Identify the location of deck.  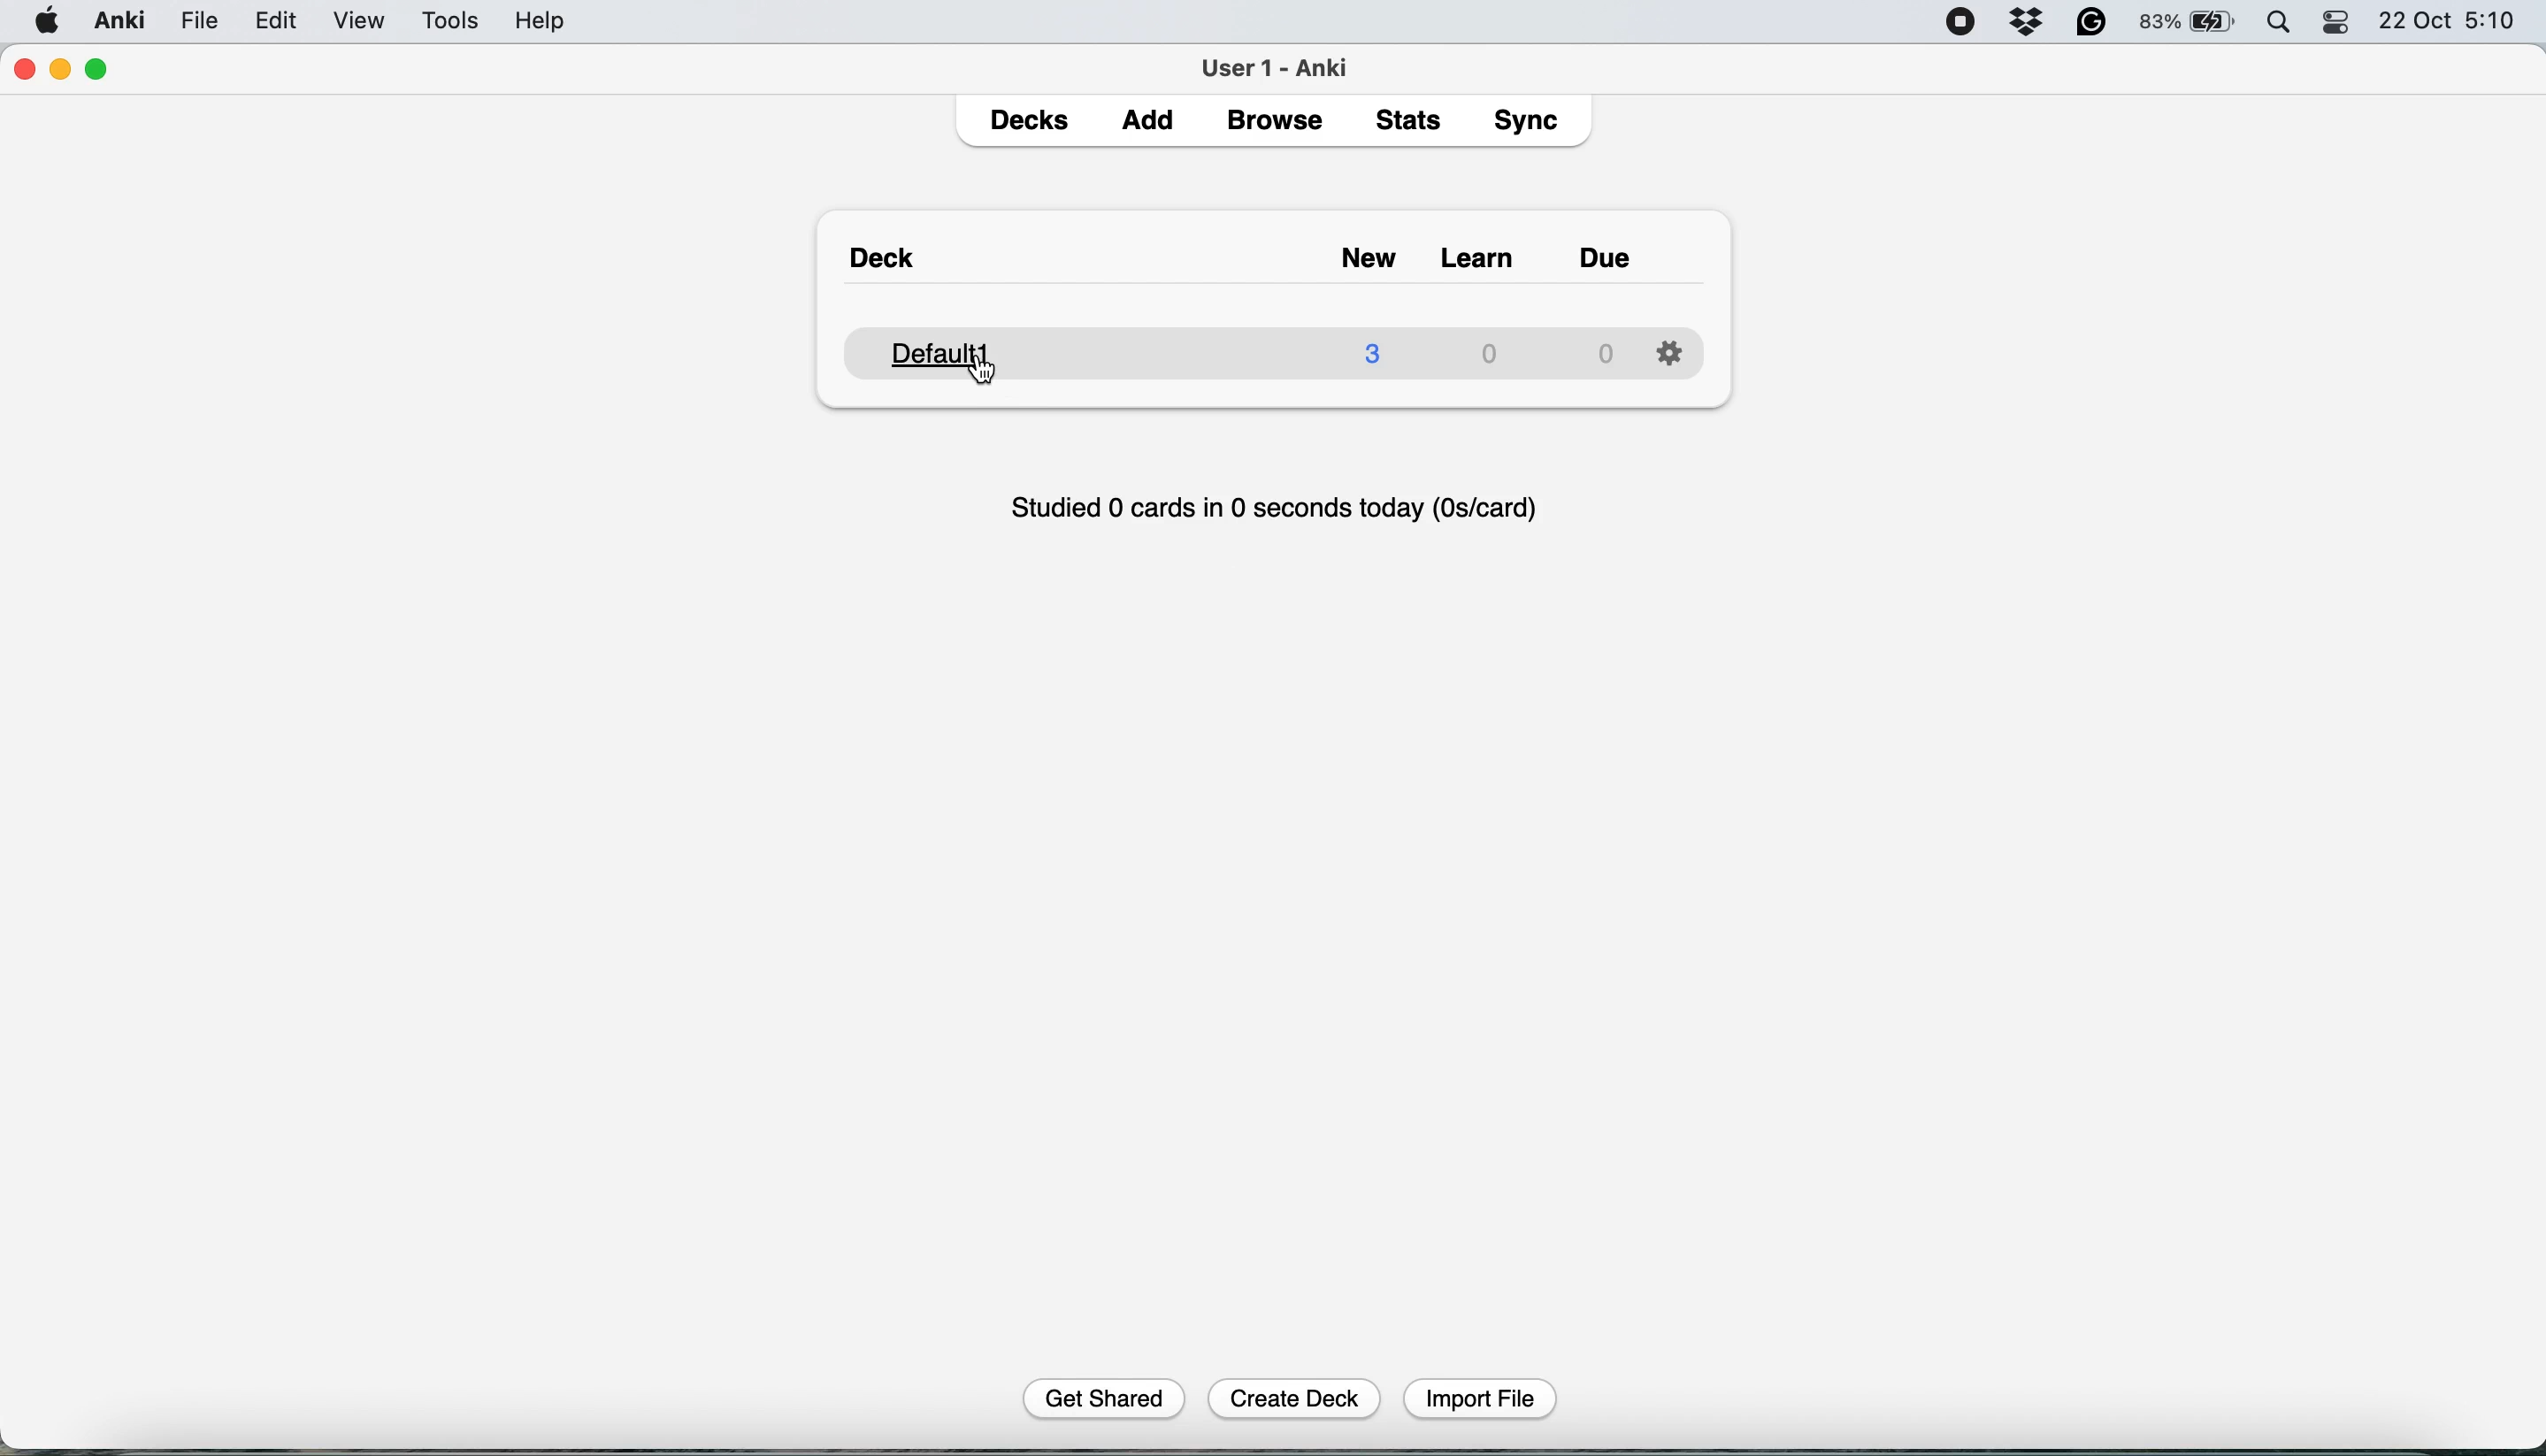
(1235, 350).